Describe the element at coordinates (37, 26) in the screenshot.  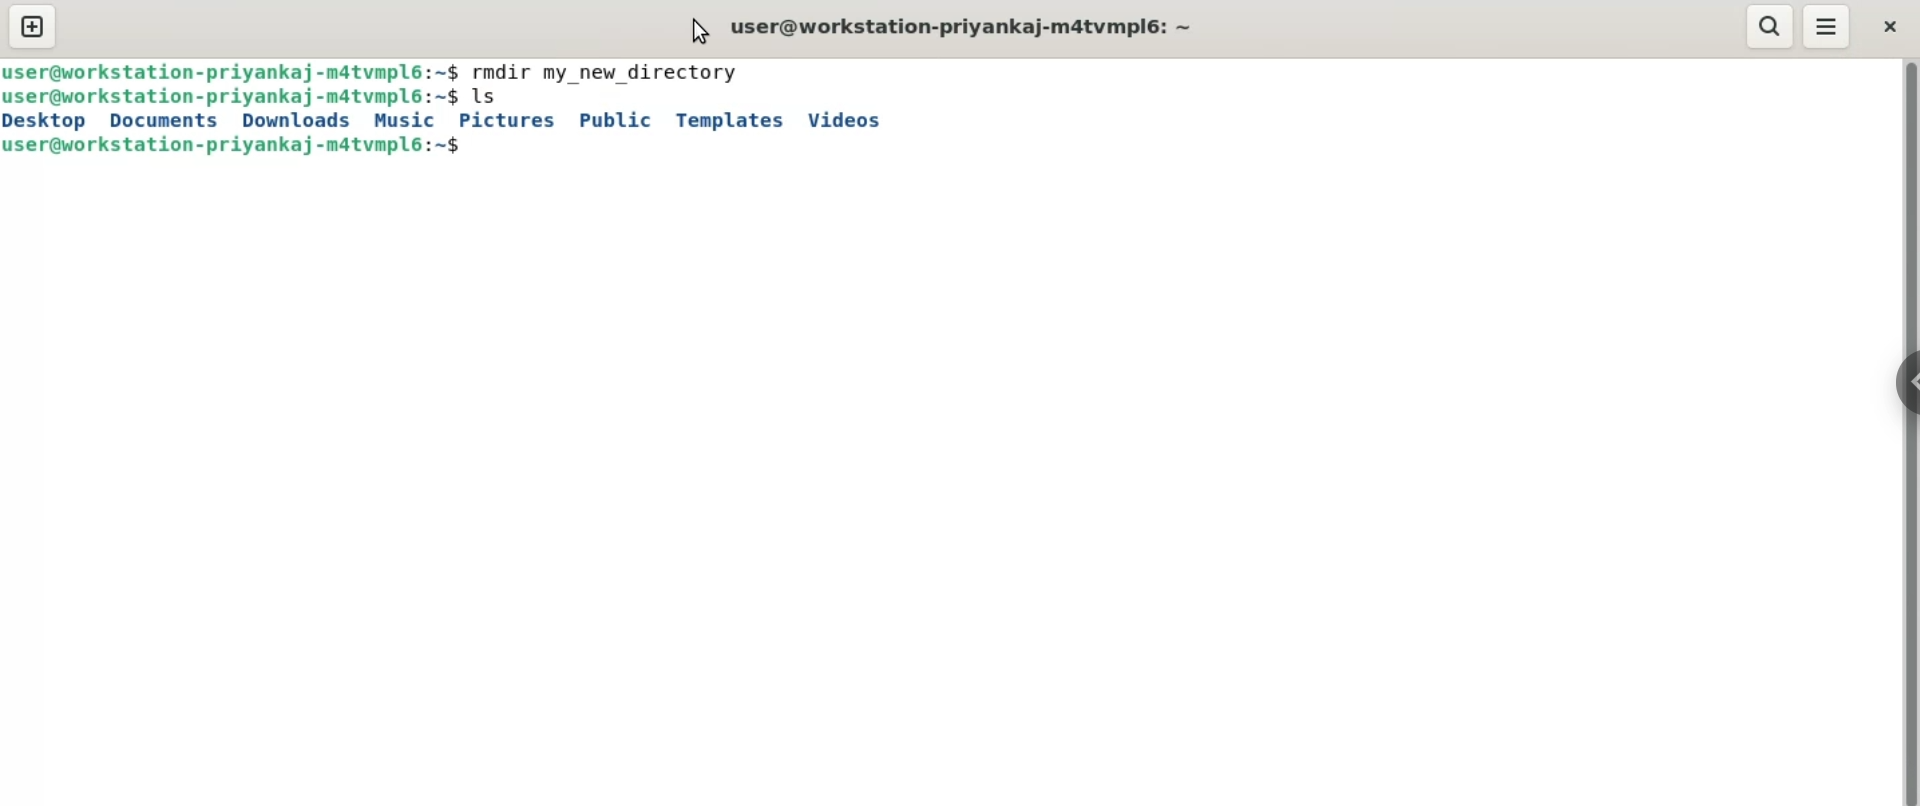
I see `new tab` at that location.